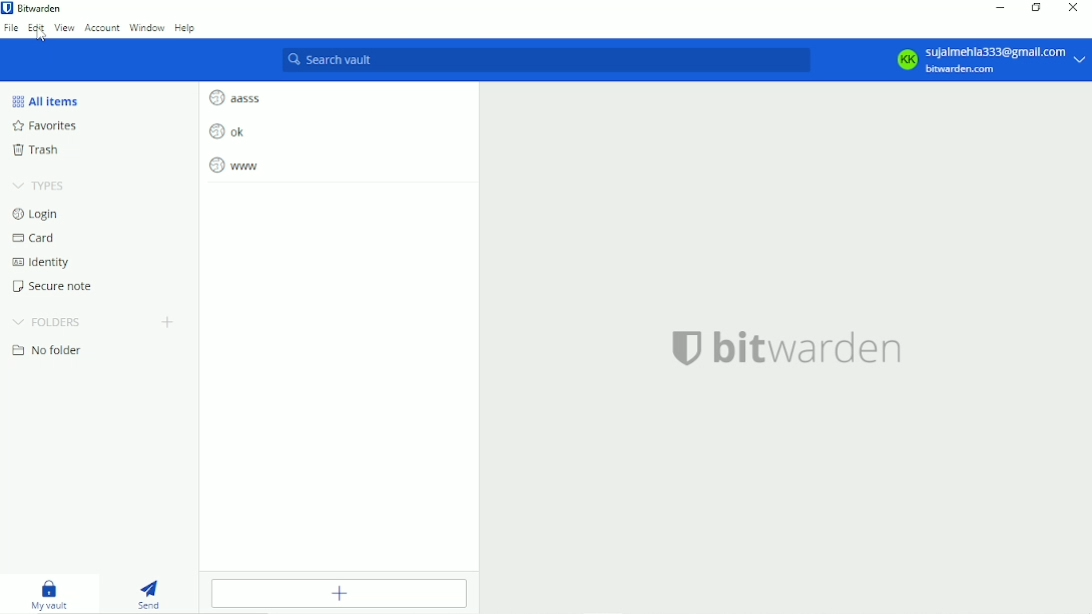 The width and height of the screenshot is (1092, 614). What do you see at coordinates (984, 60) in the screenshot?
I see `Account` at bounding box center [984, 60].